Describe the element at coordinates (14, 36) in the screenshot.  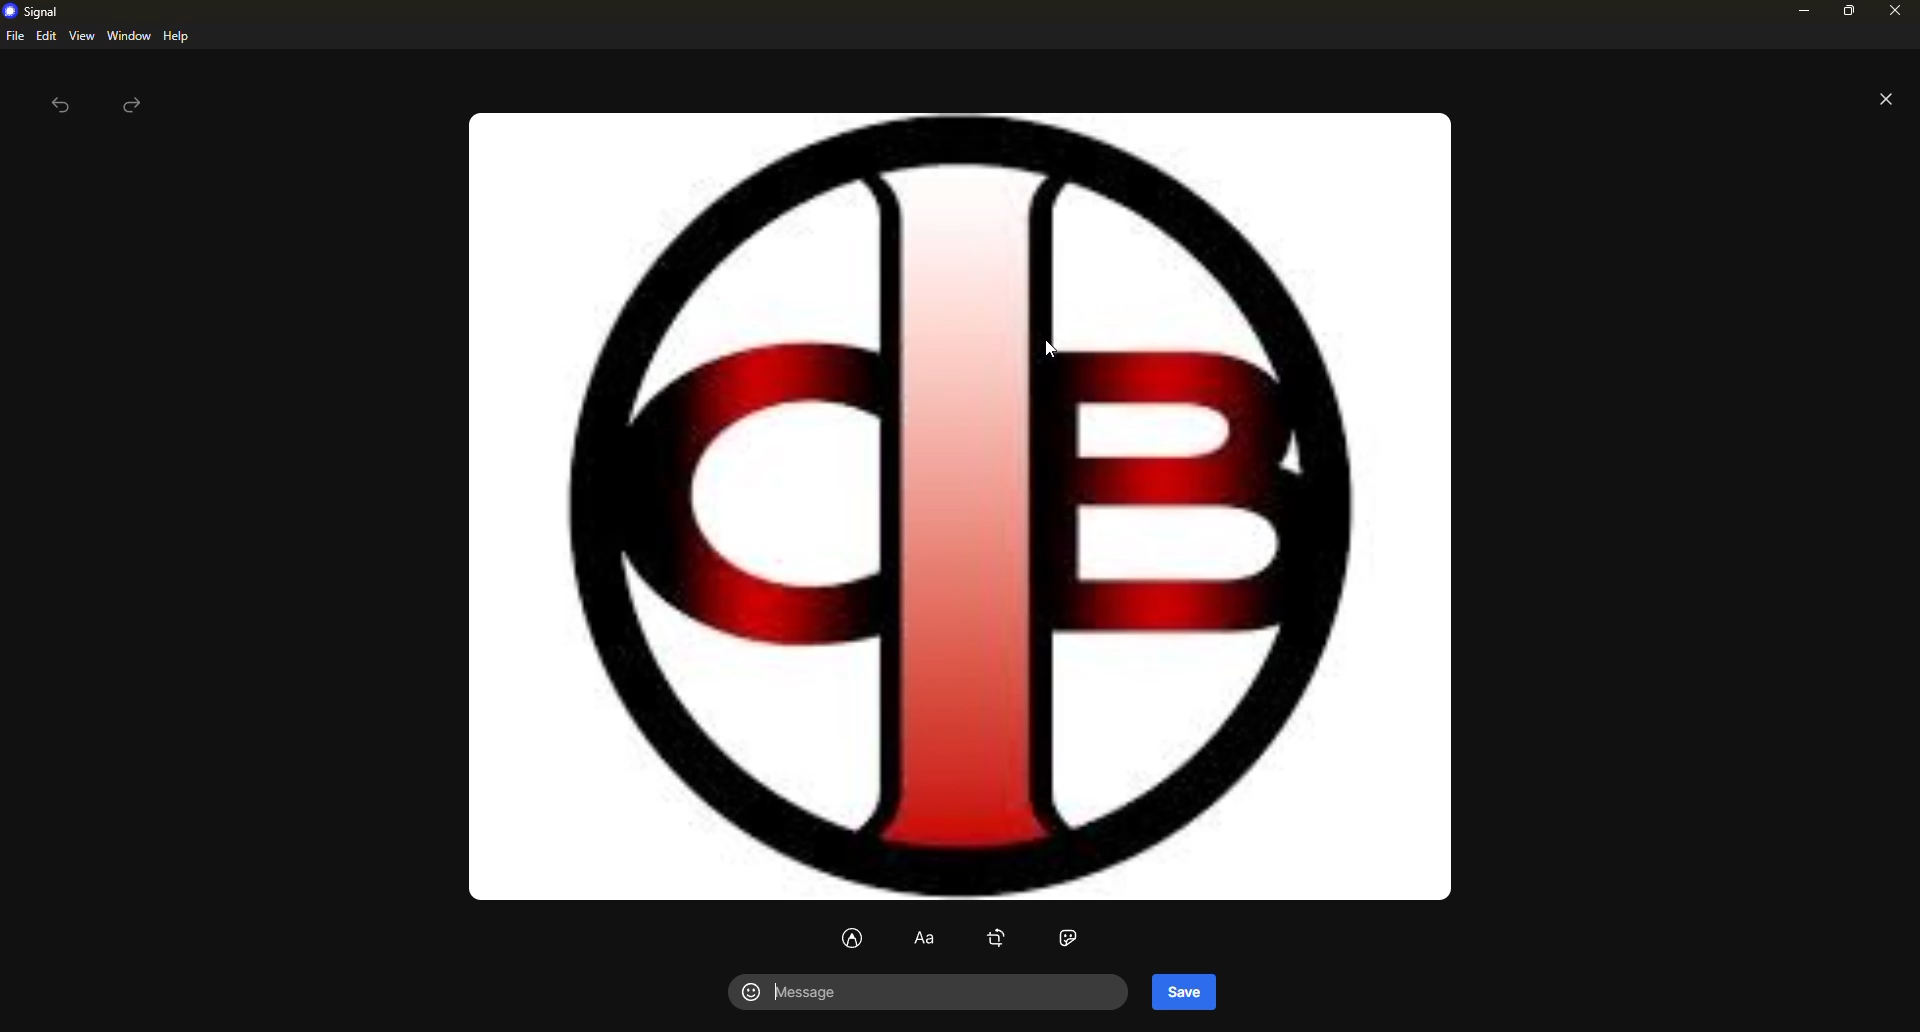
I see `file` at that location.